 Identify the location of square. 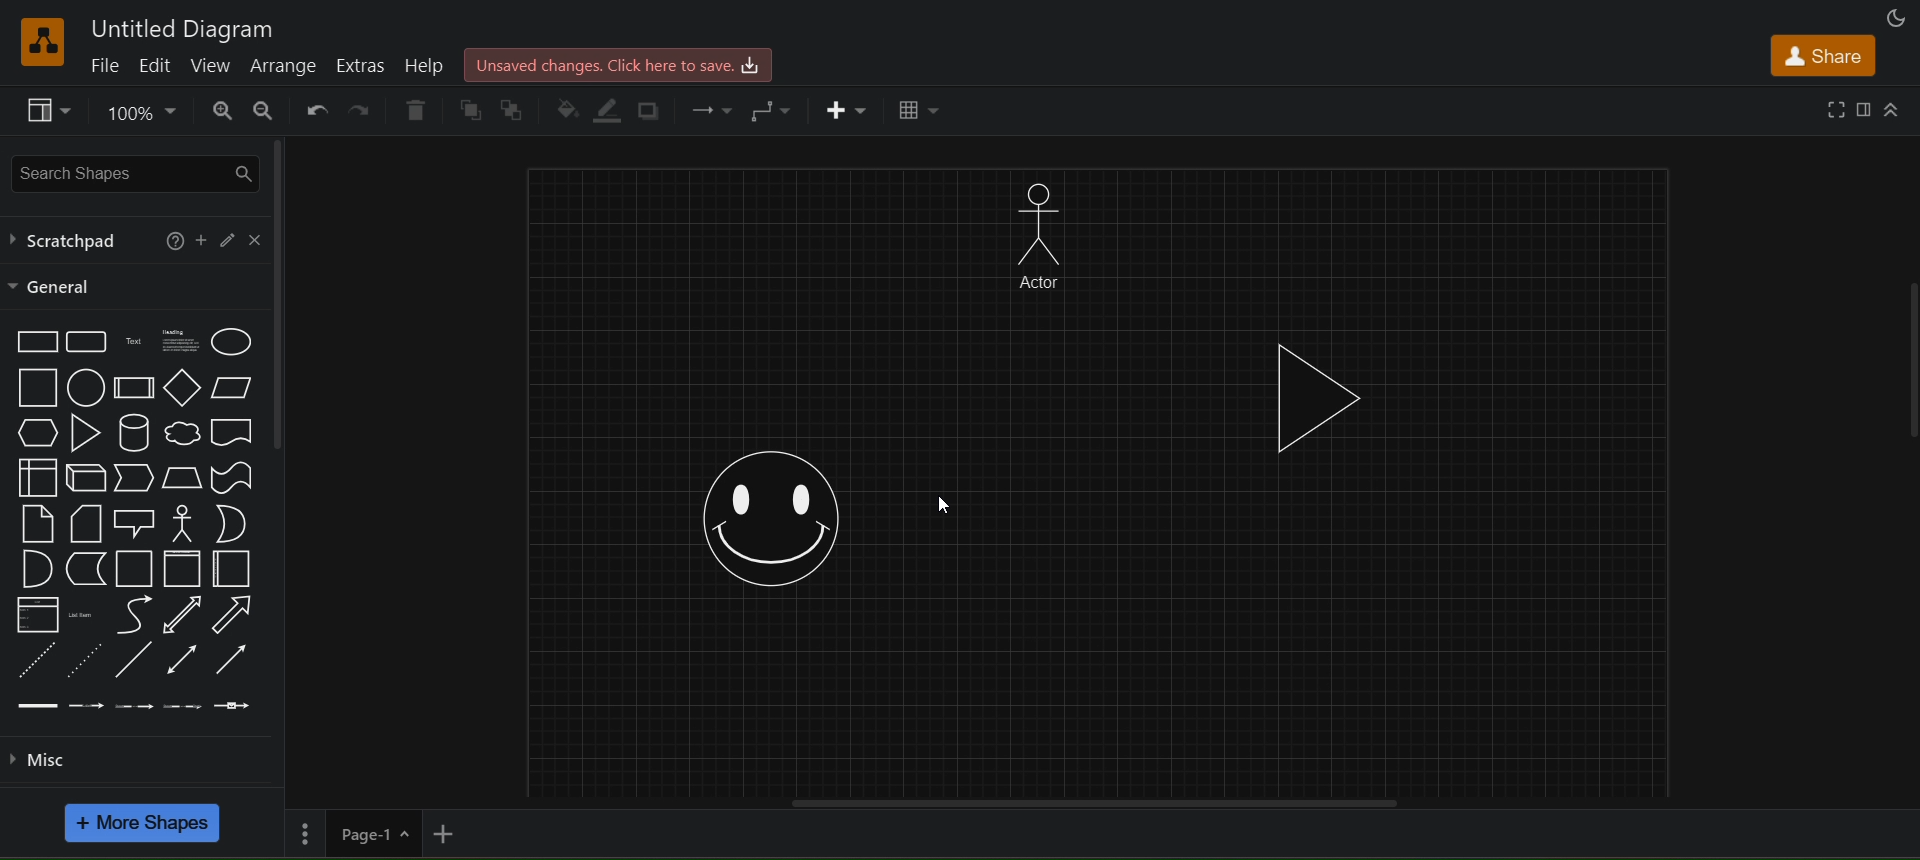
(35, 388).